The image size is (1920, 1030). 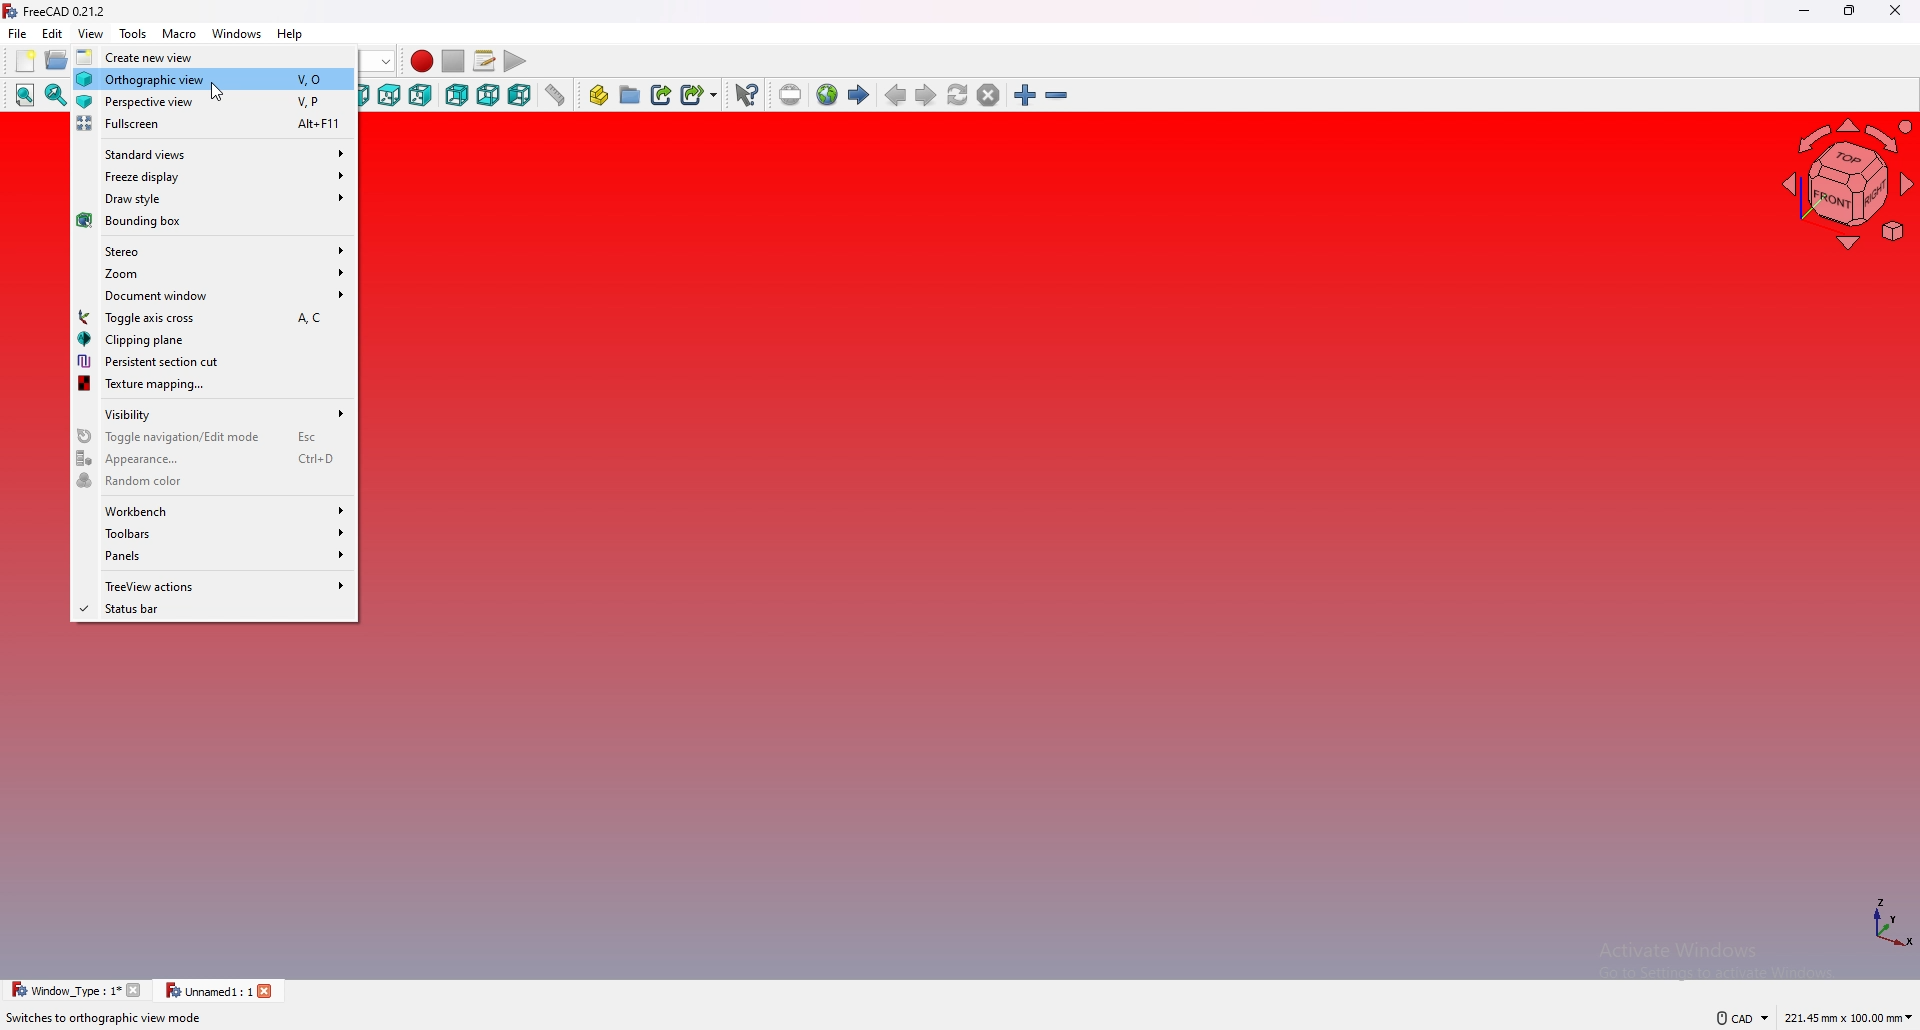 What do you see at coordinates (213, 362) in the screenshot?
I see `persistent section cut` at bounding box center [213, 362].